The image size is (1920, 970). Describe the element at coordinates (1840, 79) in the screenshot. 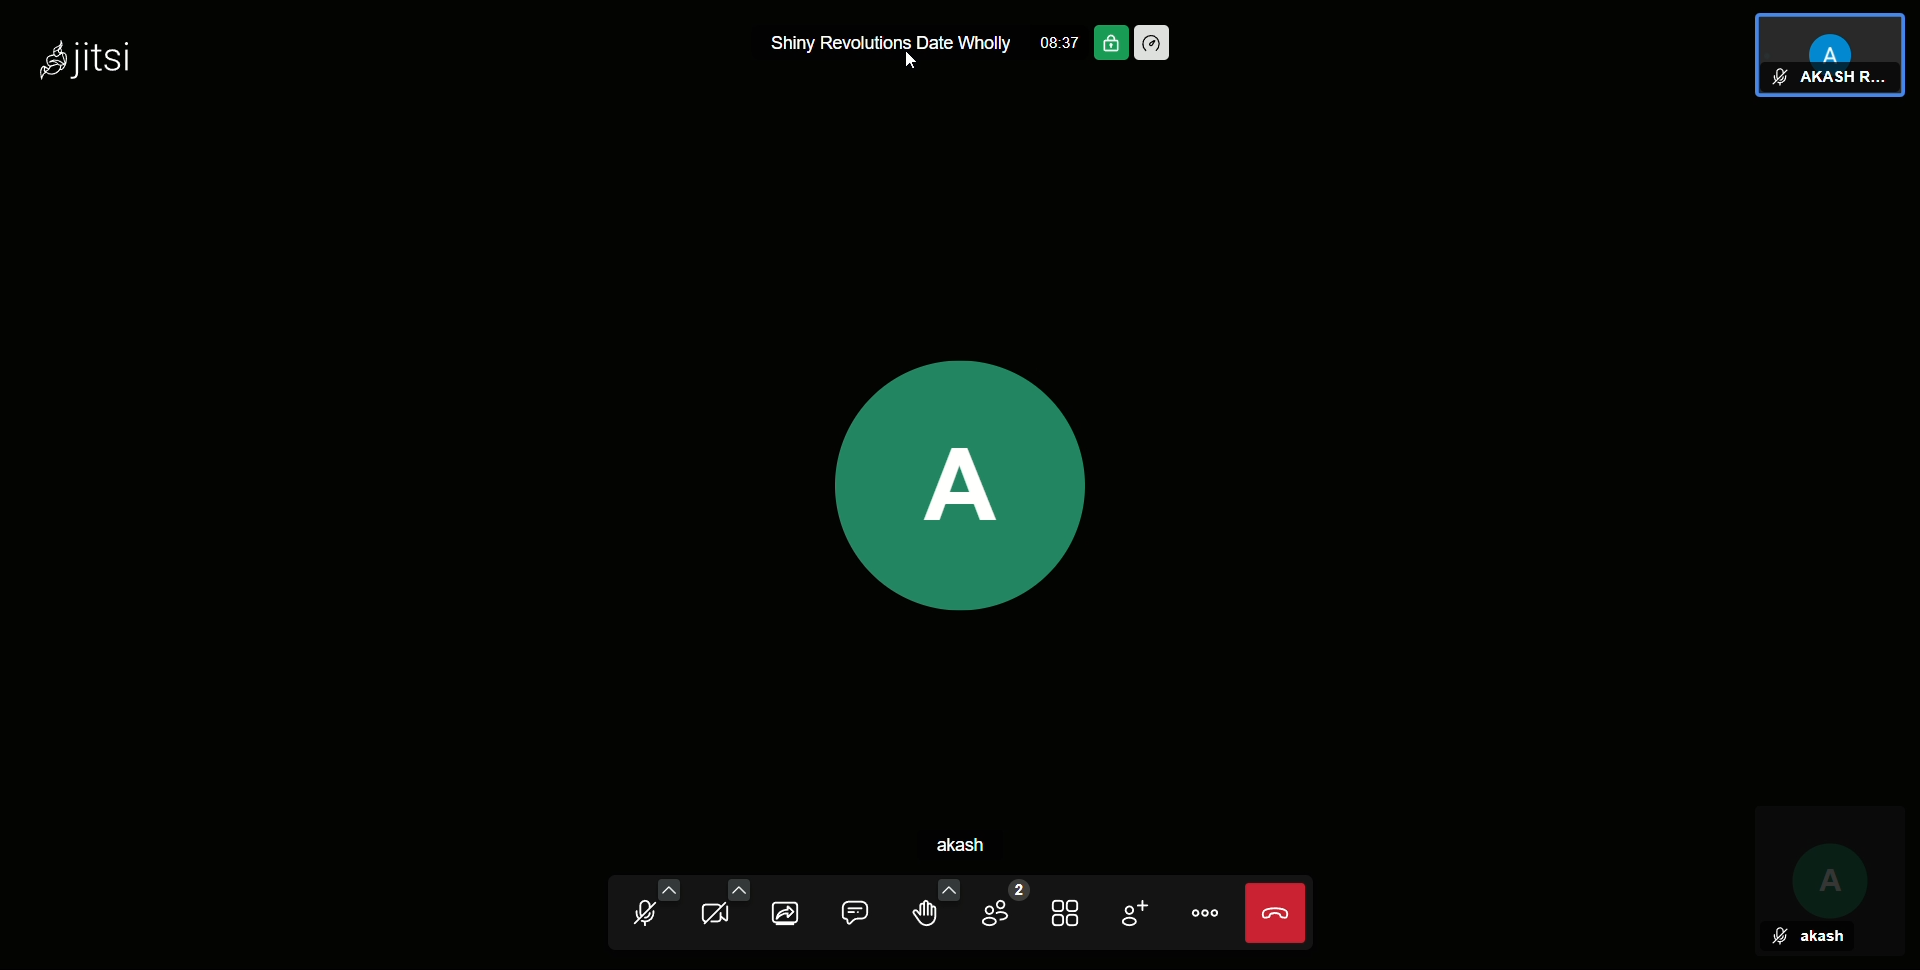

I see `participant name` at that location.